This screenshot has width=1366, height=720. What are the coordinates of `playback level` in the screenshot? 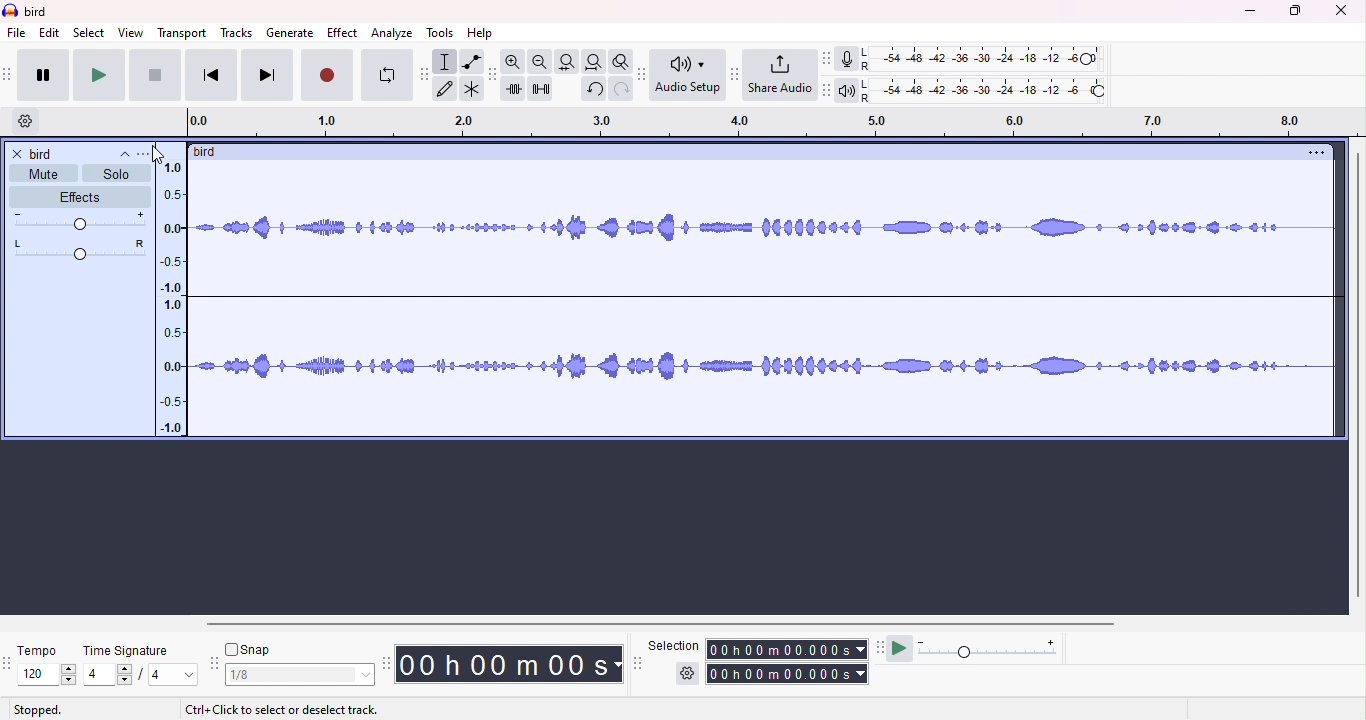 It's located at (985, 89).